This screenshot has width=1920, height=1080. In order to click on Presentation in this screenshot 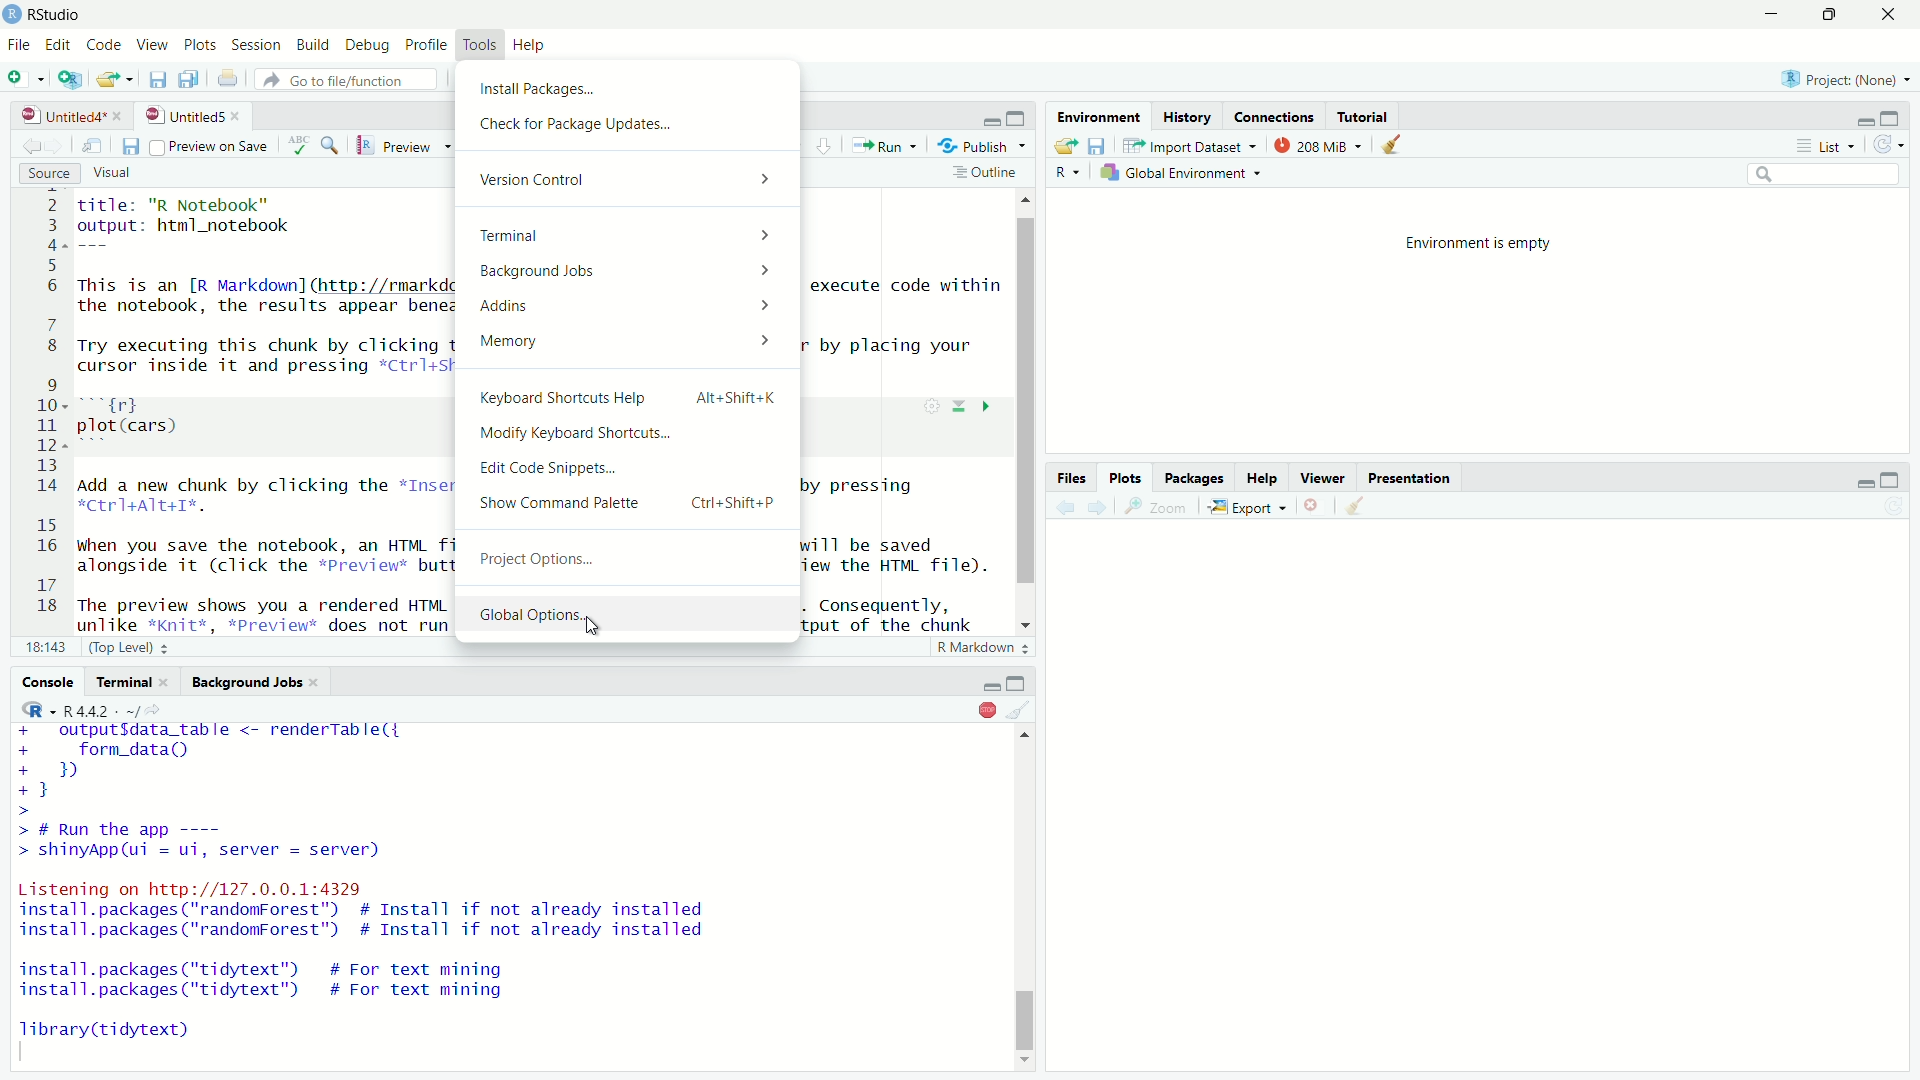, I will do `click(1408, 478)`.